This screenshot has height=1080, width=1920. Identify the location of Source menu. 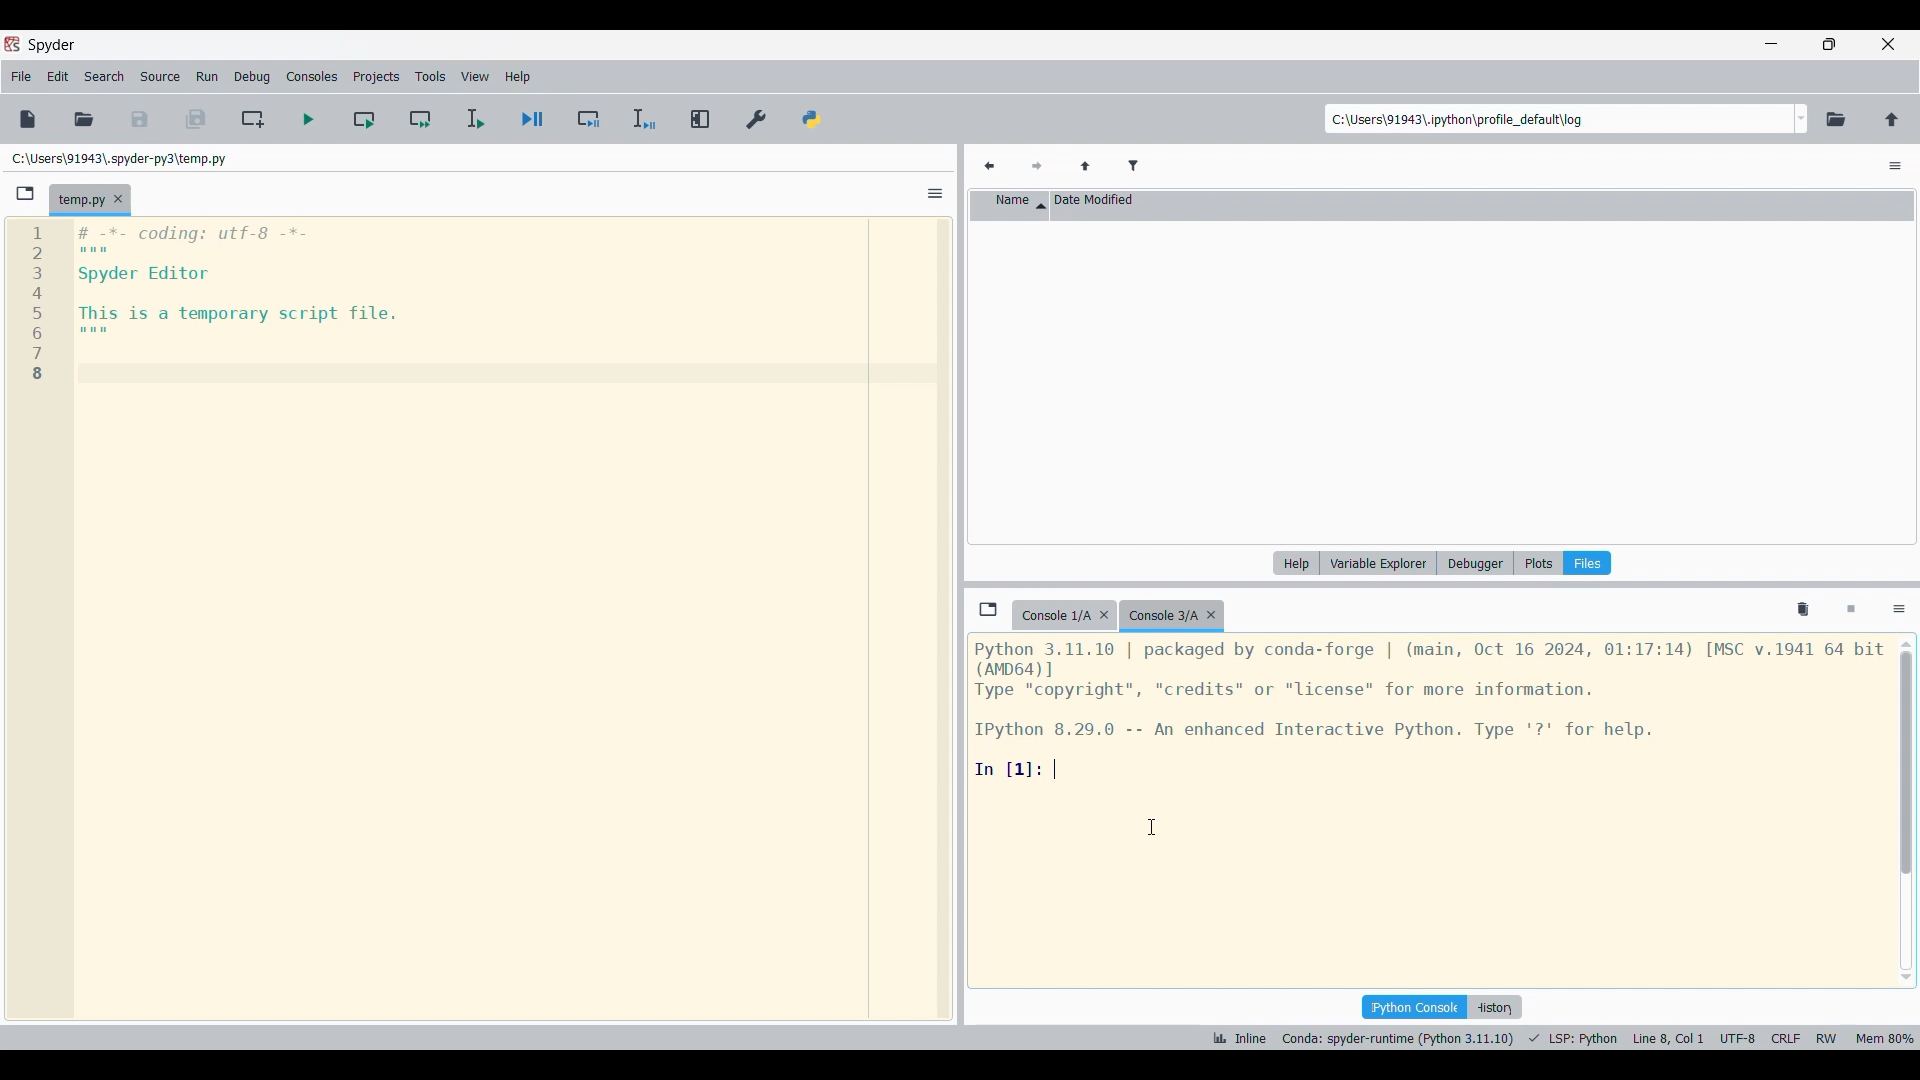
(161, 77).